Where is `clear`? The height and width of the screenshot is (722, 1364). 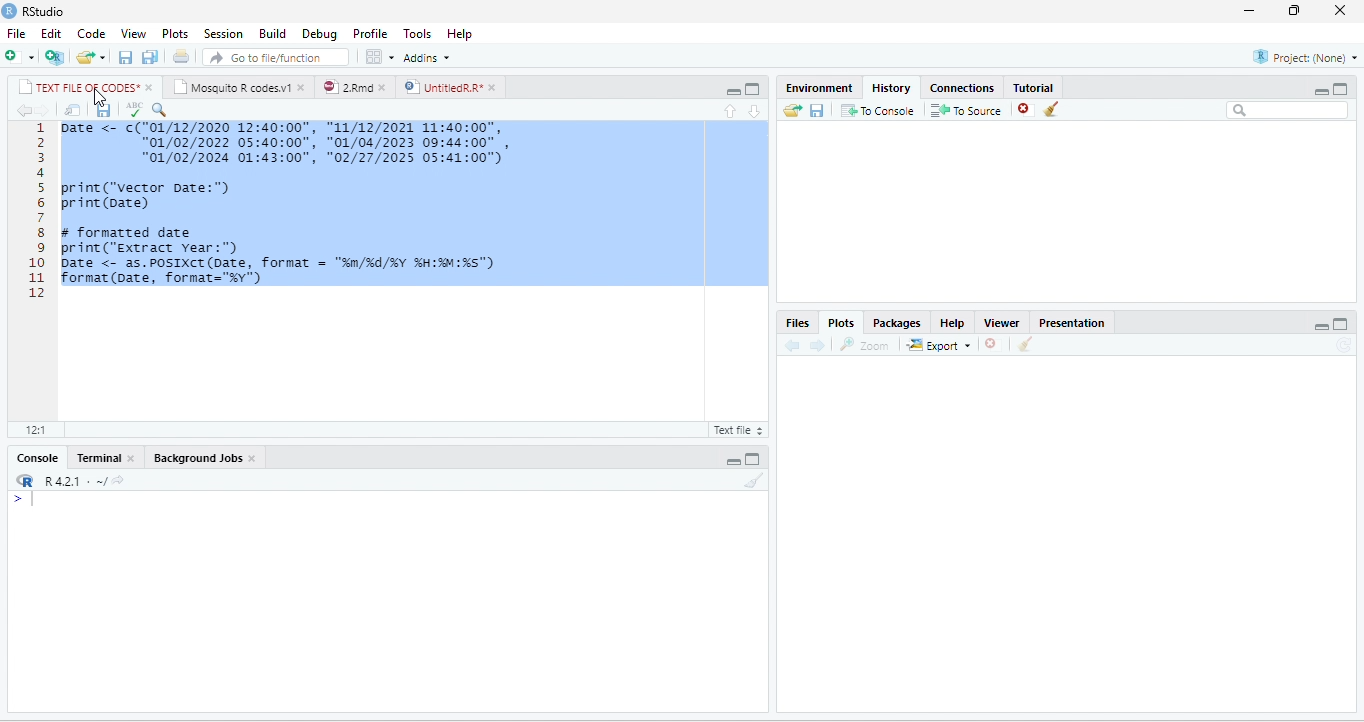 clear is located at coordinates (755, 480).